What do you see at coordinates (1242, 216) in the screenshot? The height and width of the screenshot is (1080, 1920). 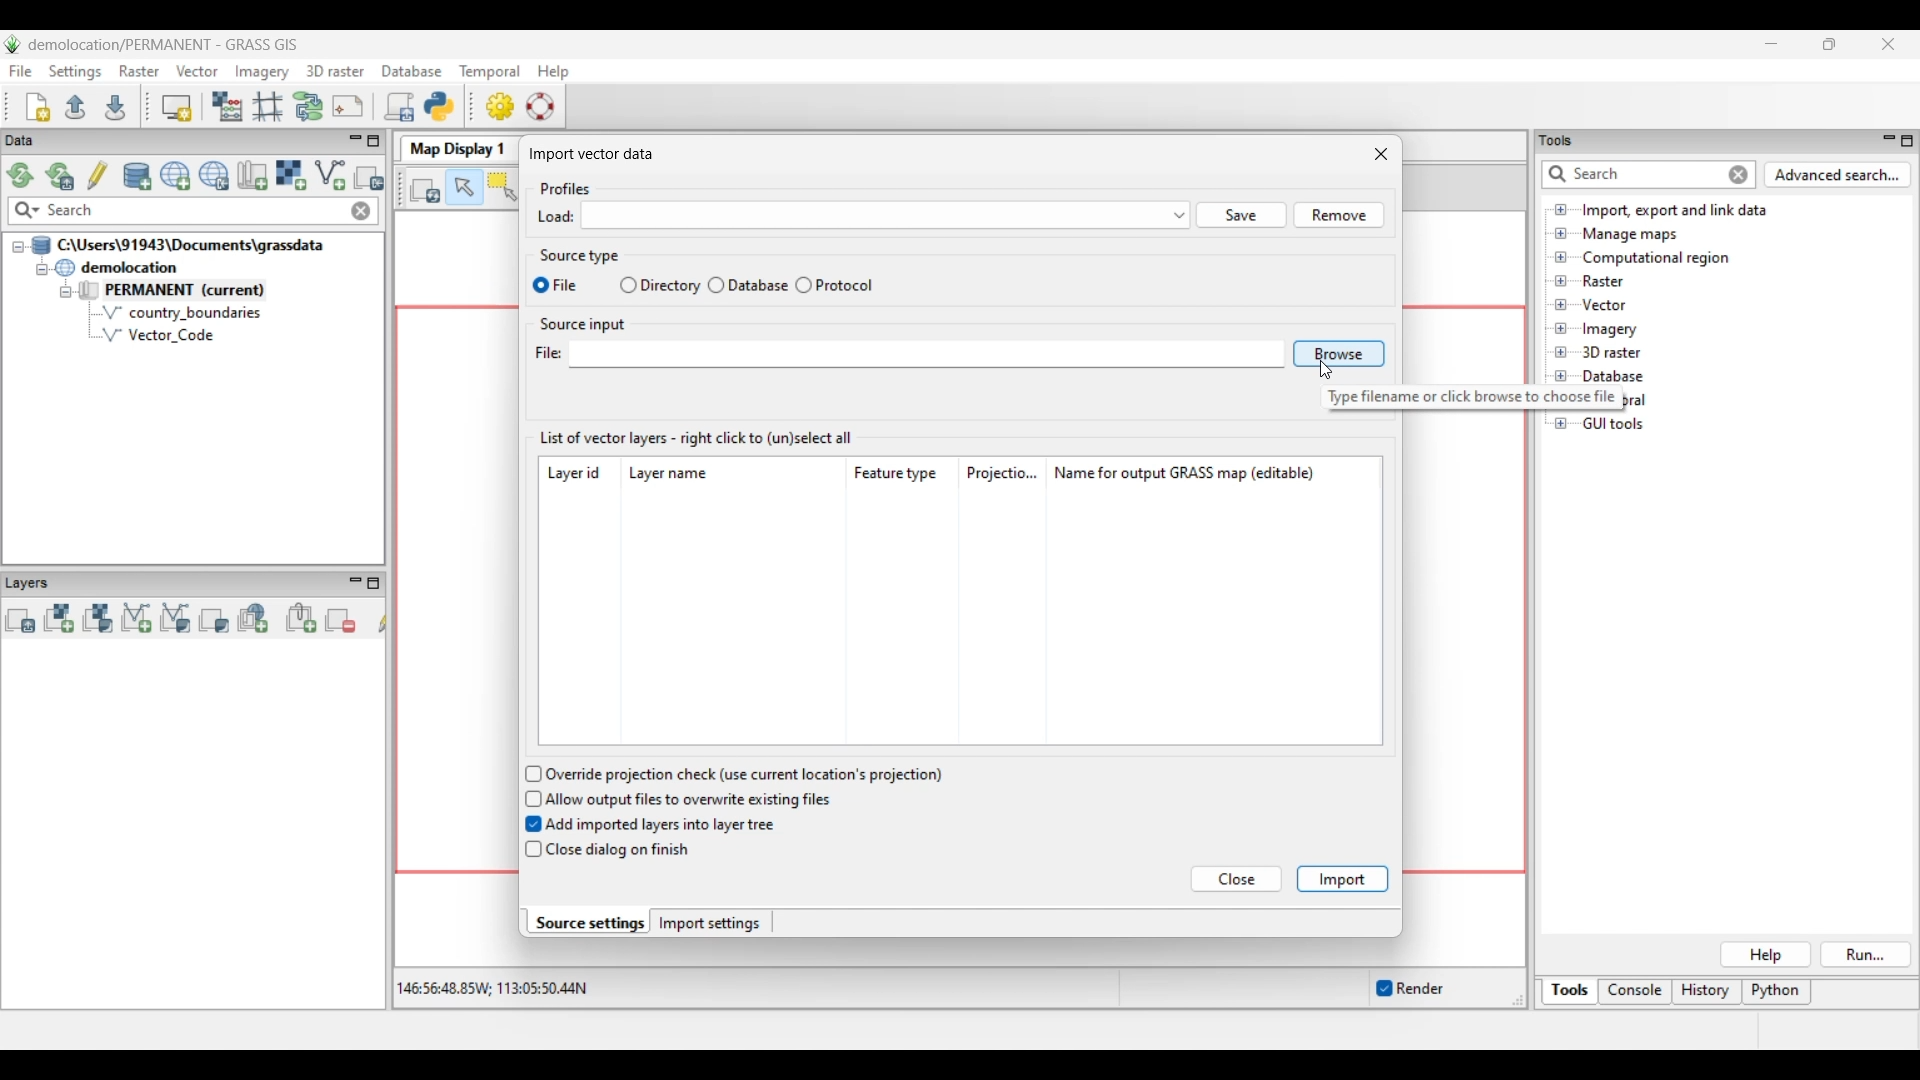 I see `Save input` at bounding box center [1242, 216].